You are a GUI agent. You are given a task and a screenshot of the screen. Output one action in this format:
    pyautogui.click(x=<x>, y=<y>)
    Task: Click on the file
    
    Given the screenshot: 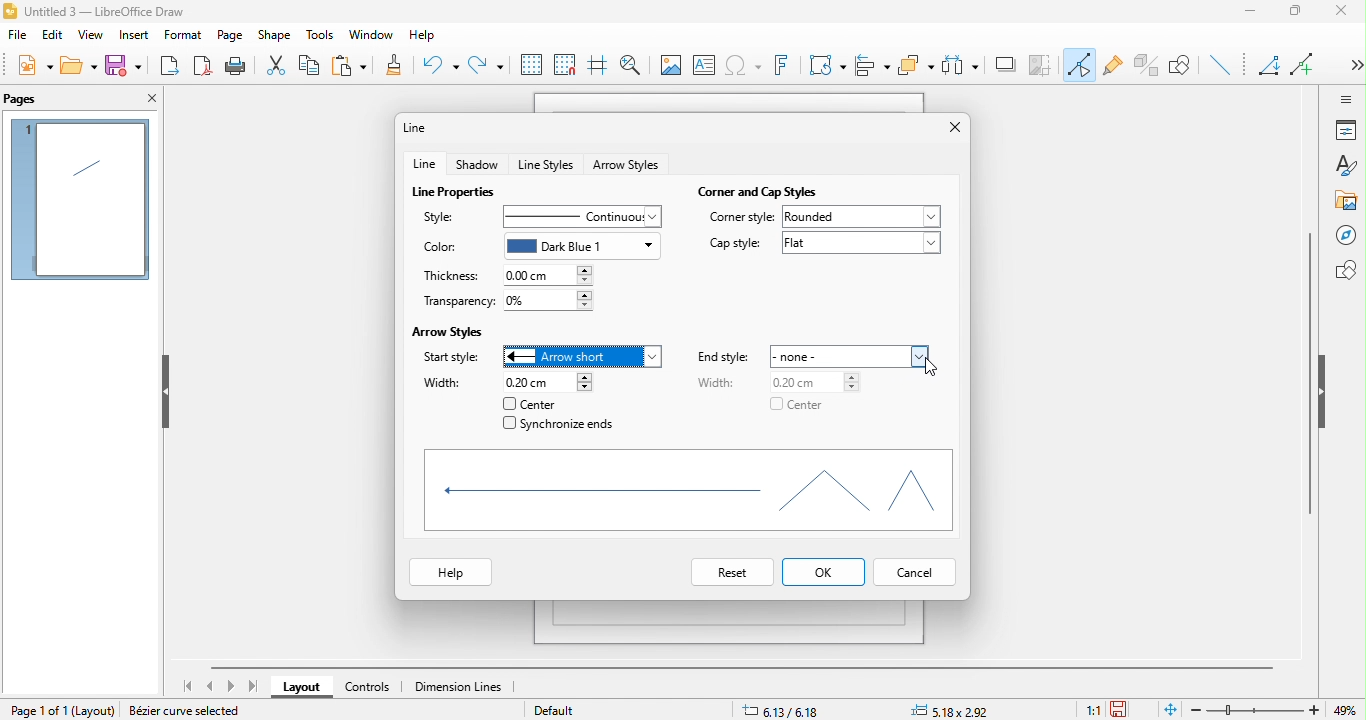 What is the action you would take?
    pyautogui.click(x=21, y=38)
    